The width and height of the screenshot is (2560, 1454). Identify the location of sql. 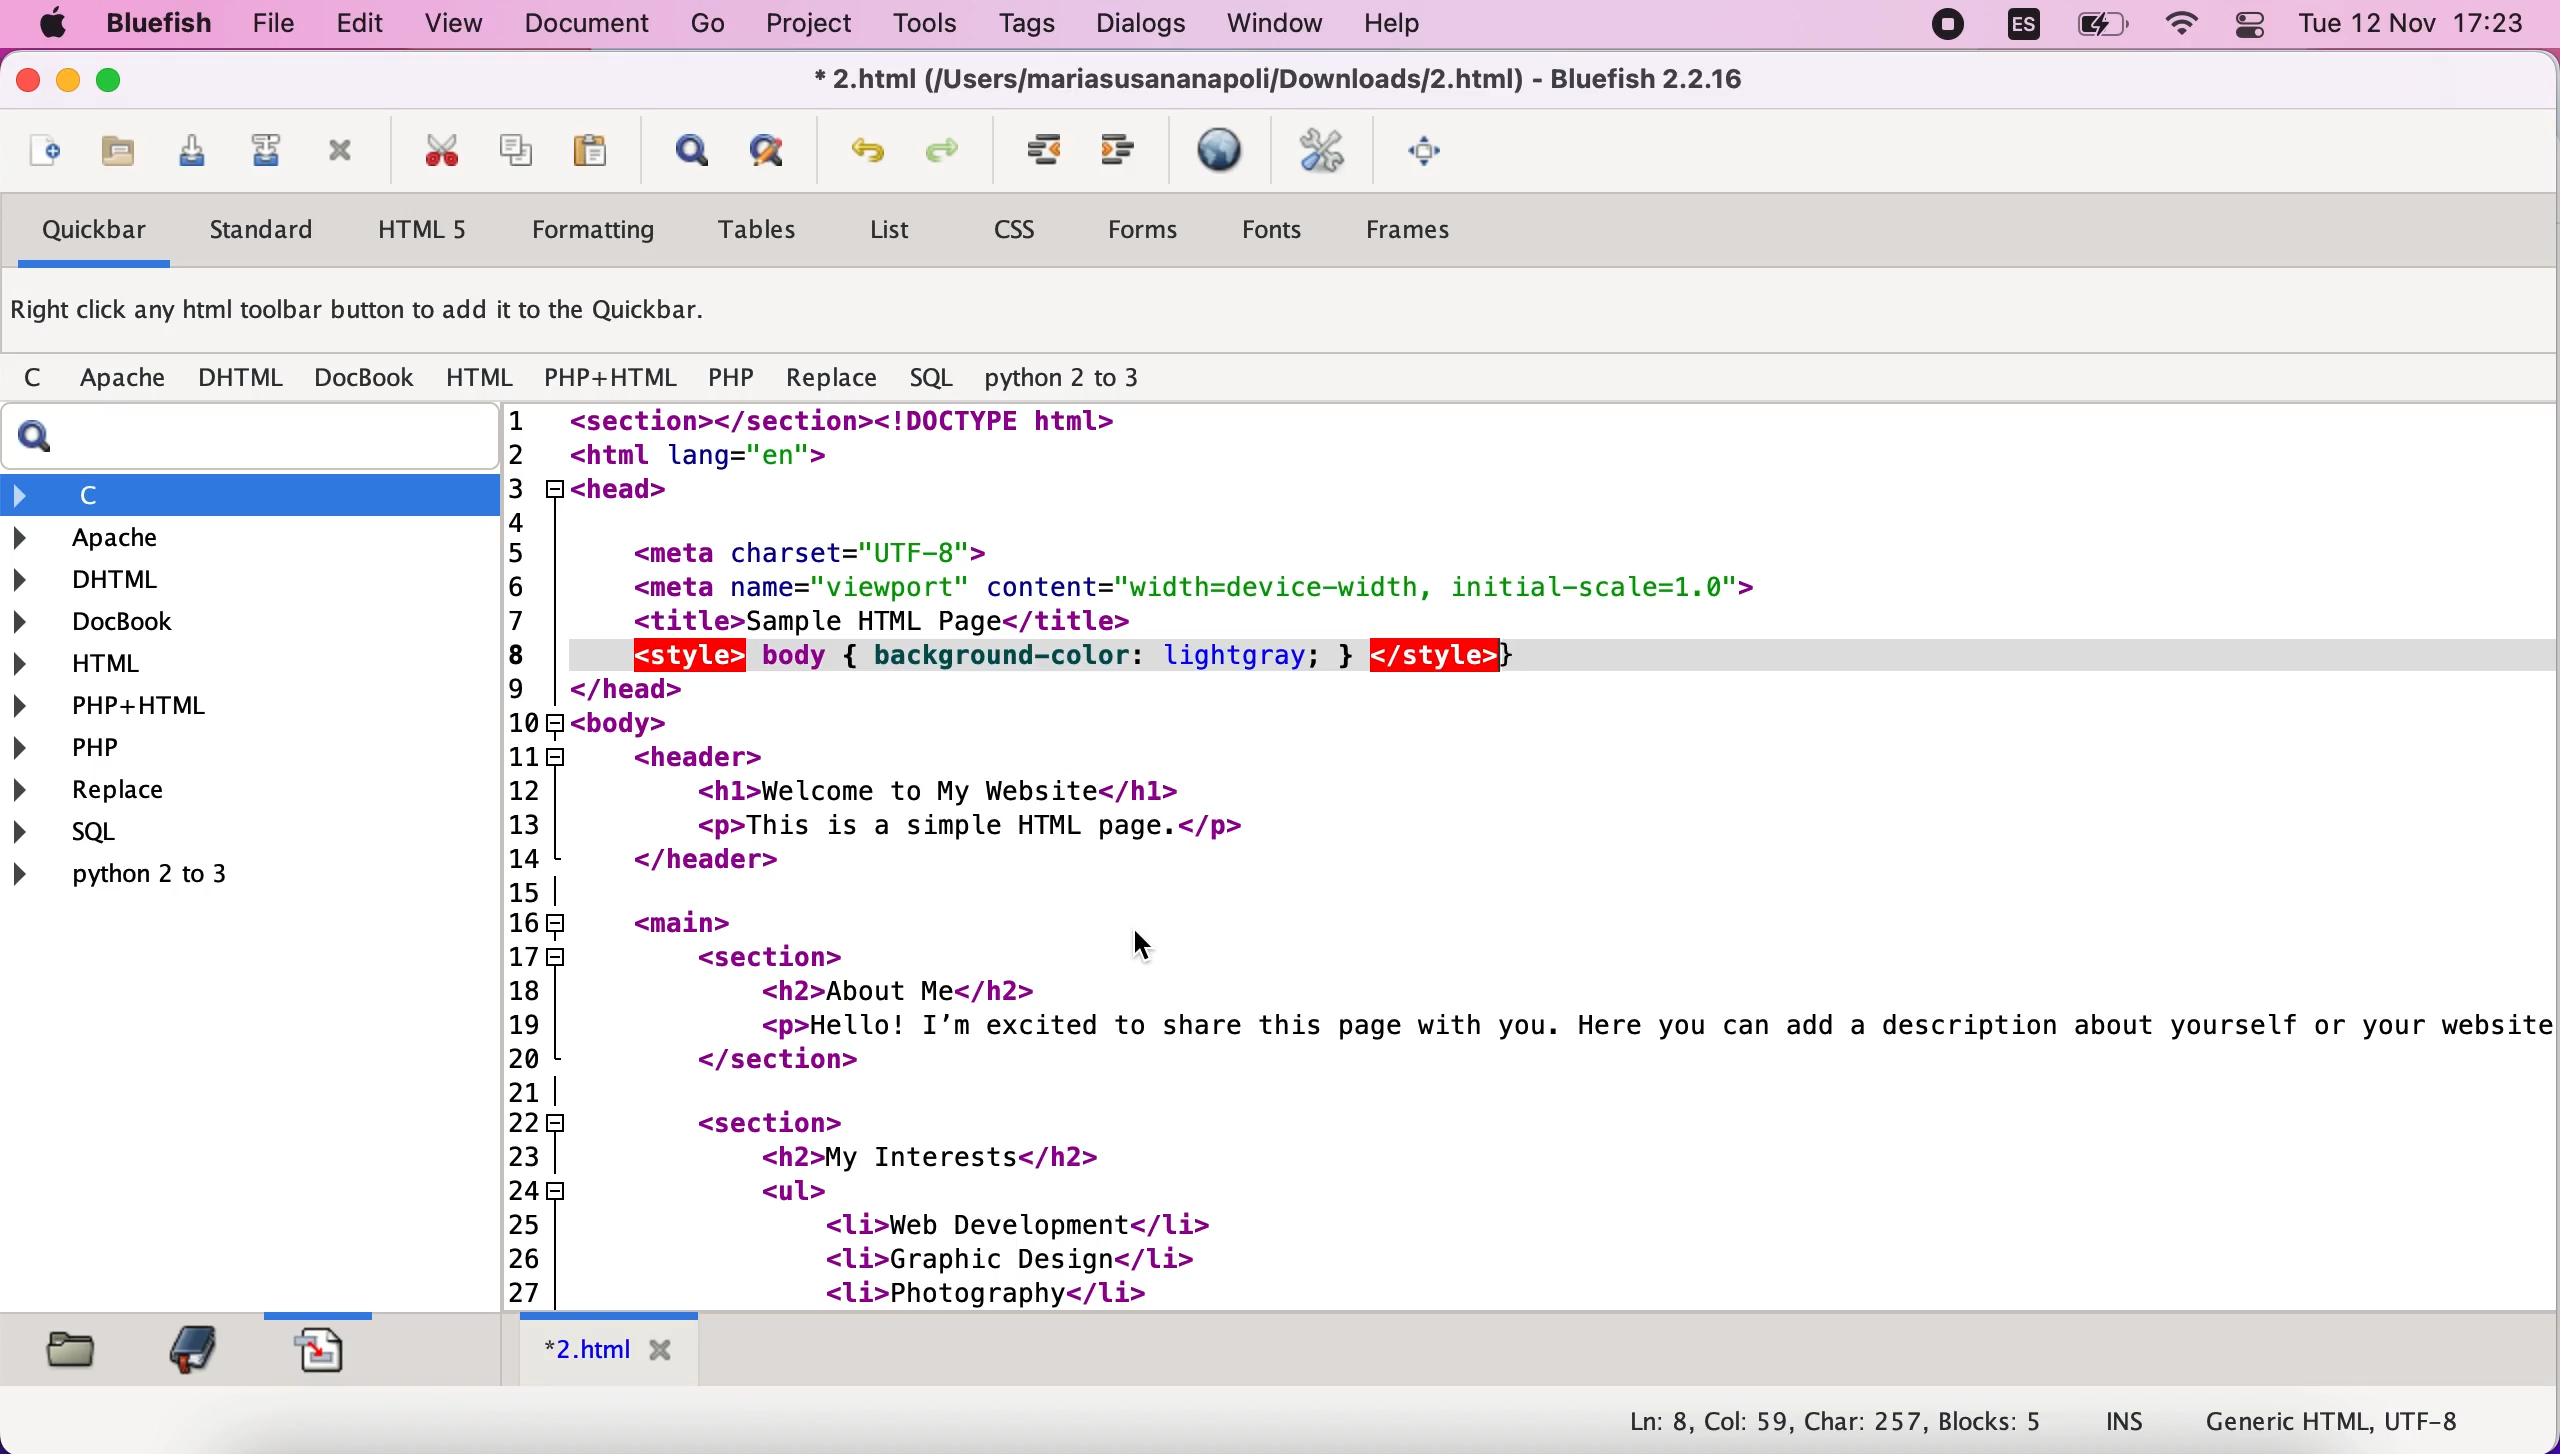
(153, 837).